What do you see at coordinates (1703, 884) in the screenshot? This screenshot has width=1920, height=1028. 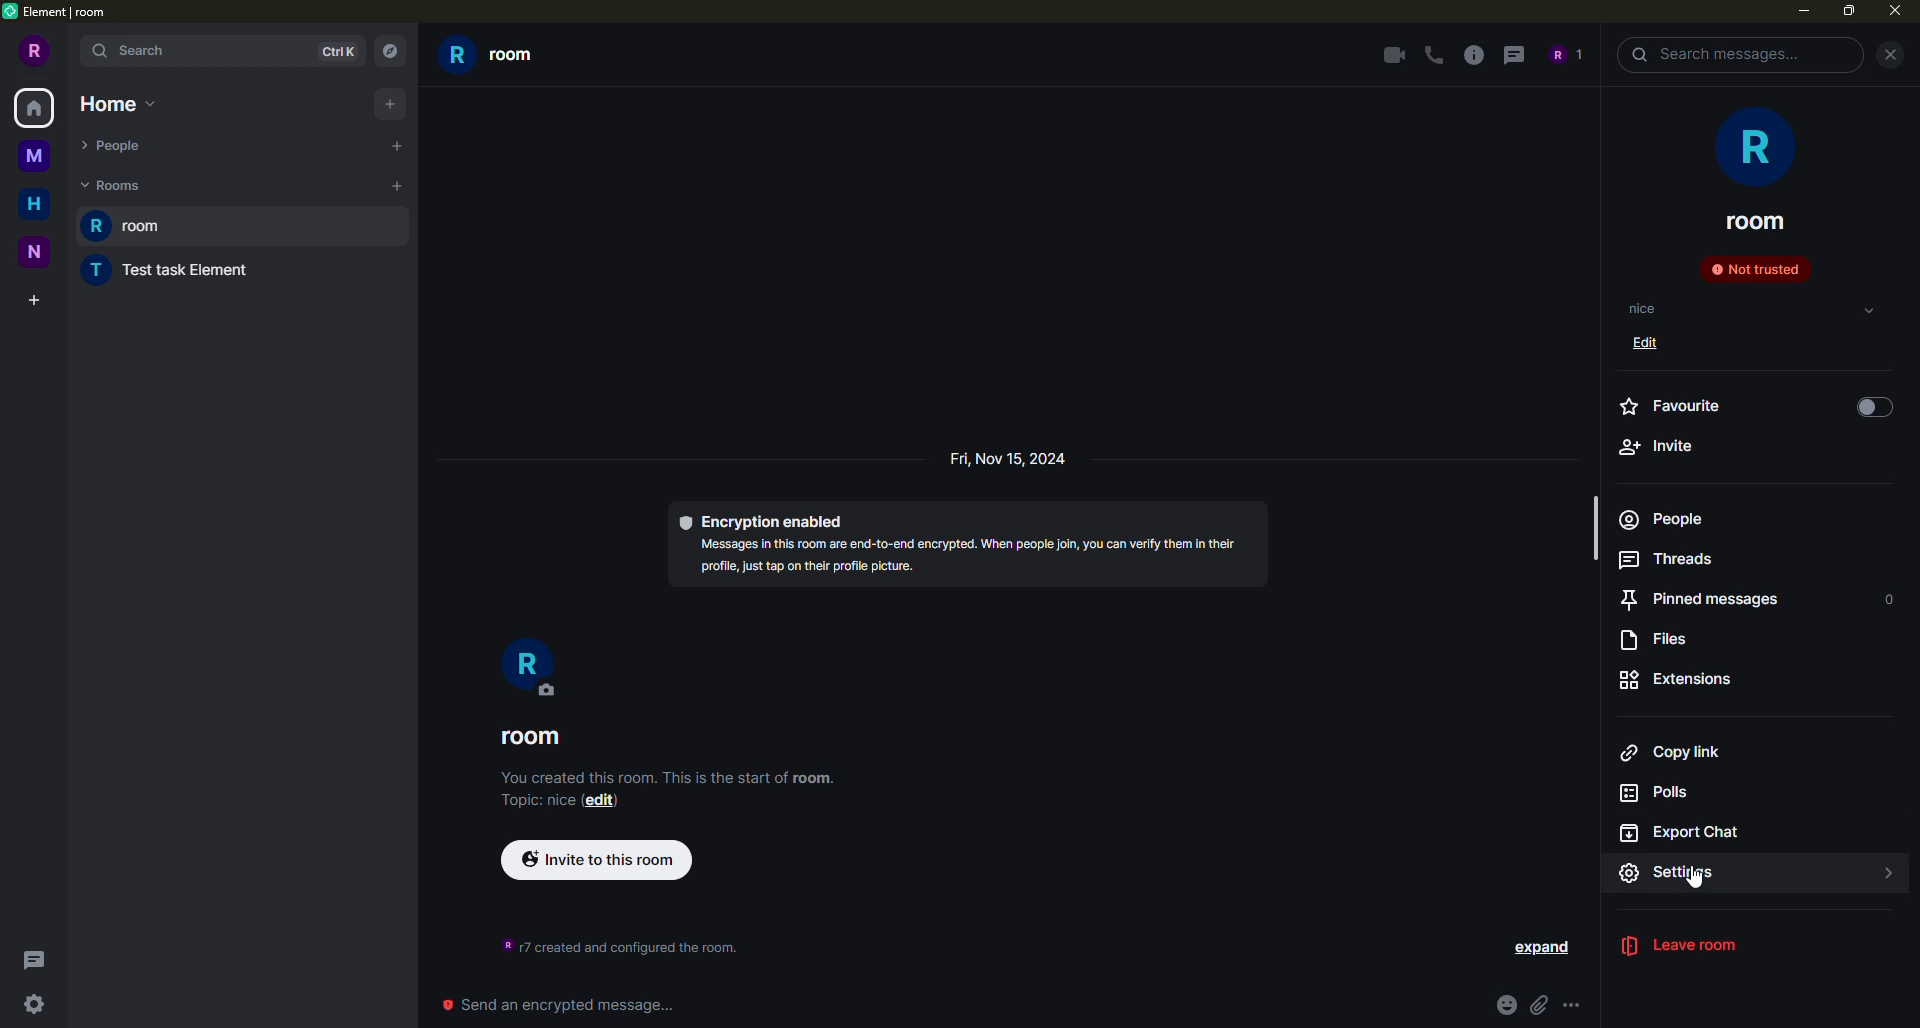 I see `Cursor` at bounding box center [1703, 884].